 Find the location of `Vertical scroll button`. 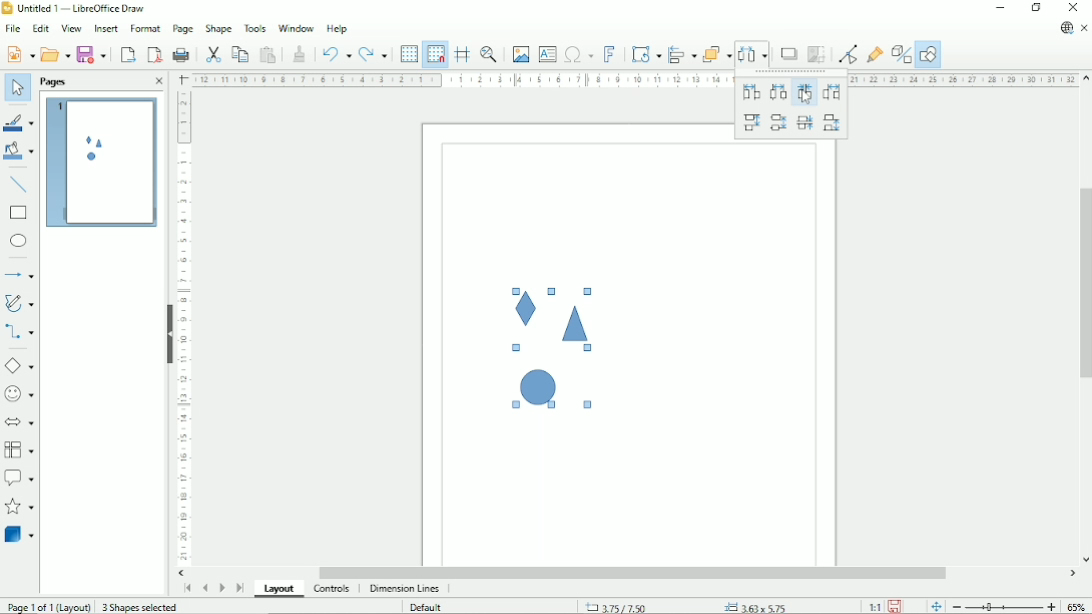

Vertical scroll button is located at coordinates (1086, 79).